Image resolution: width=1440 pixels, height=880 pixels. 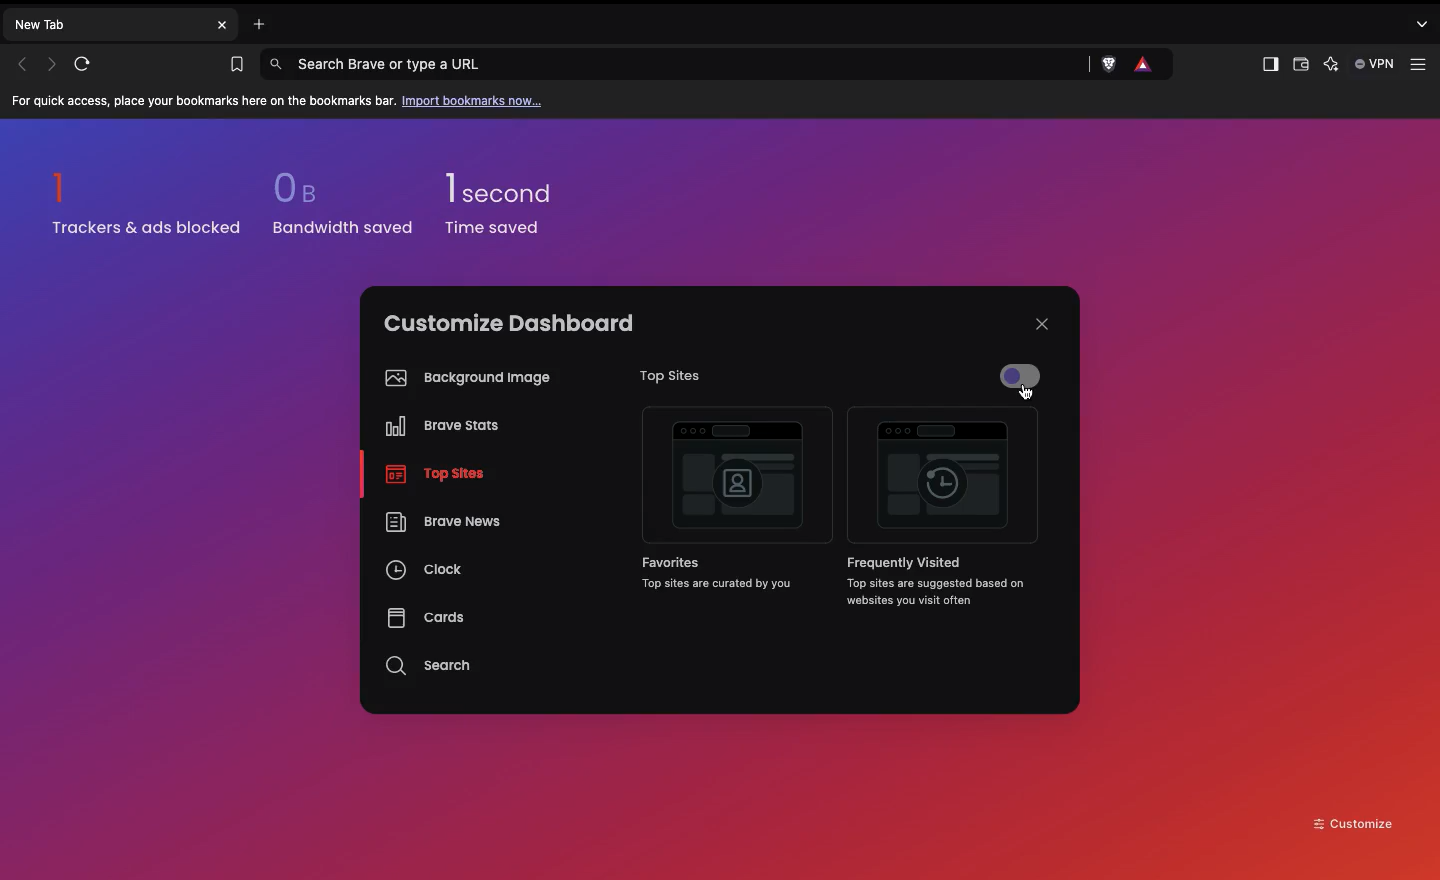 I want to click on Customize dashboard, so click(x=509, y=323).